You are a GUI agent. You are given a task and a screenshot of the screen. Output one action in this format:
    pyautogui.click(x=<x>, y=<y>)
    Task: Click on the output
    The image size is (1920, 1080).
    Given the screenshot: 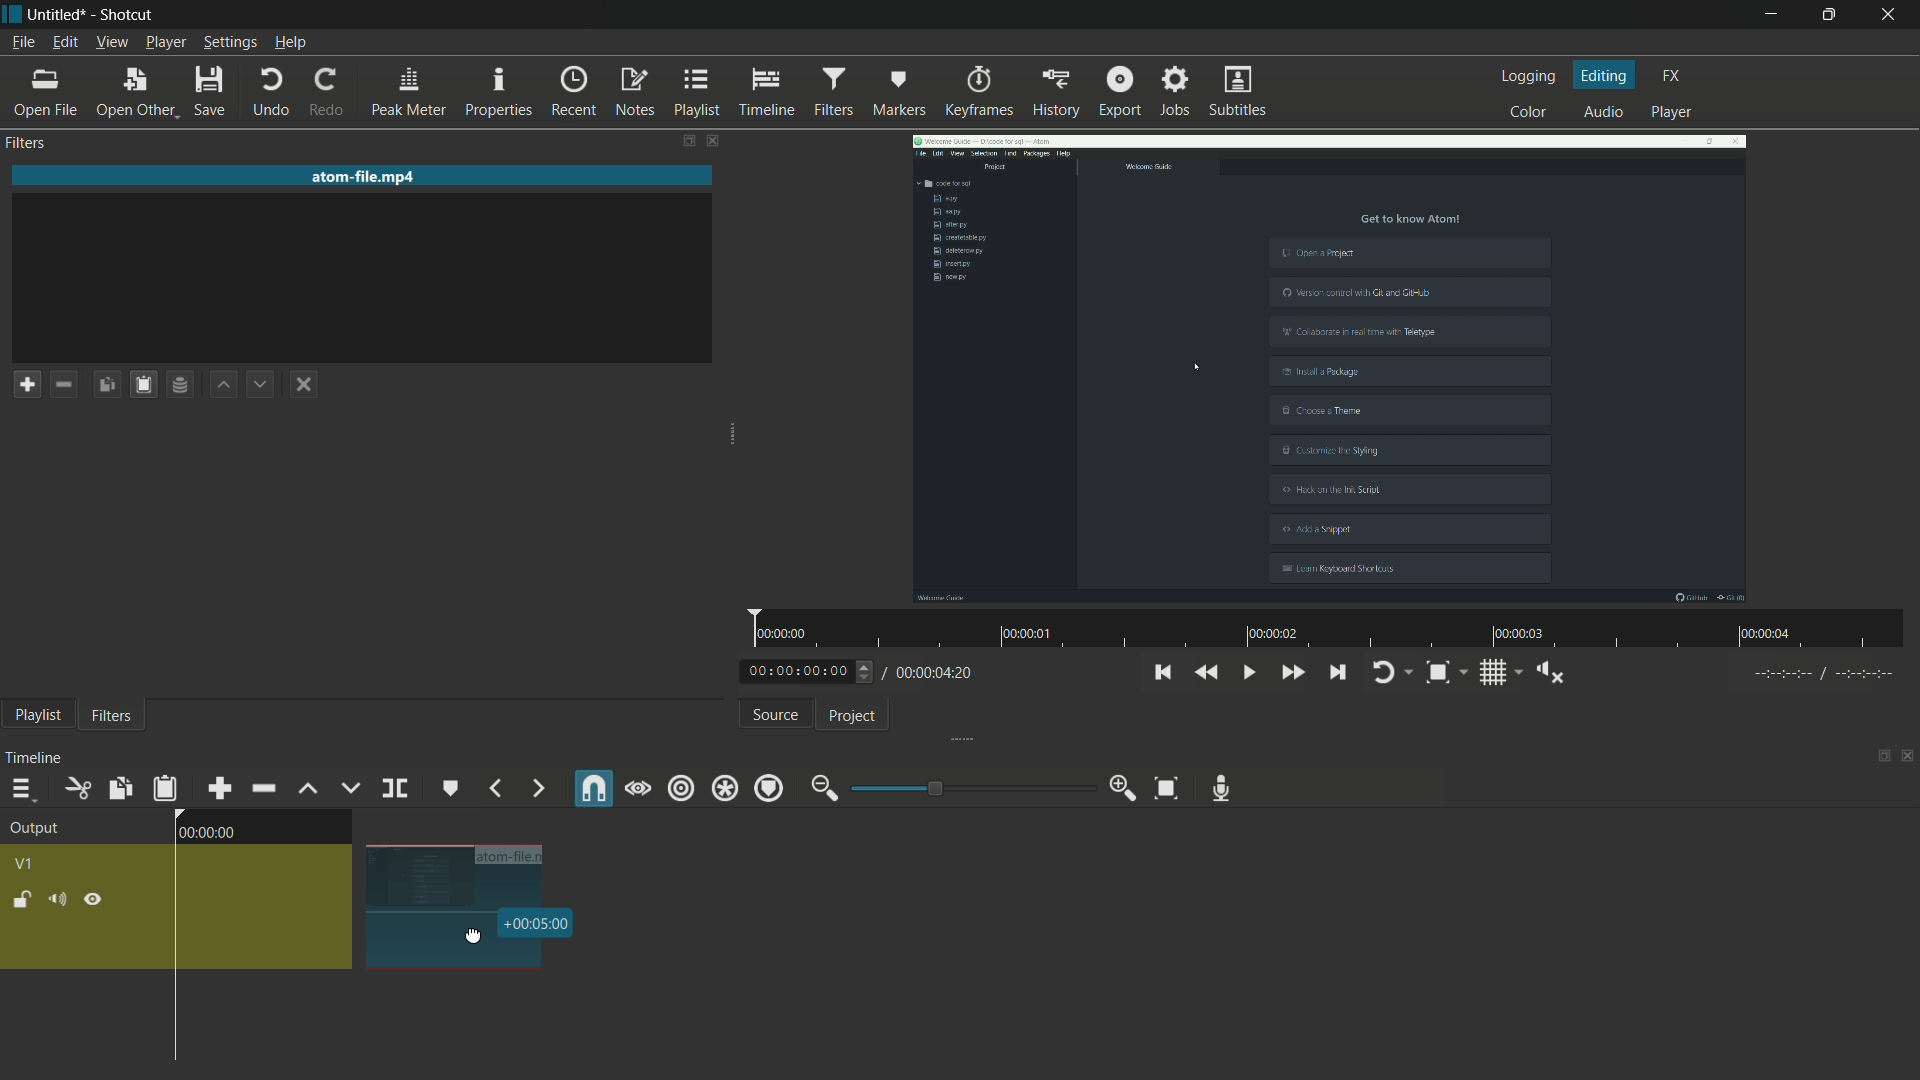 What is the action you would take?
    pyautogui.click(x=33, y=828)
    